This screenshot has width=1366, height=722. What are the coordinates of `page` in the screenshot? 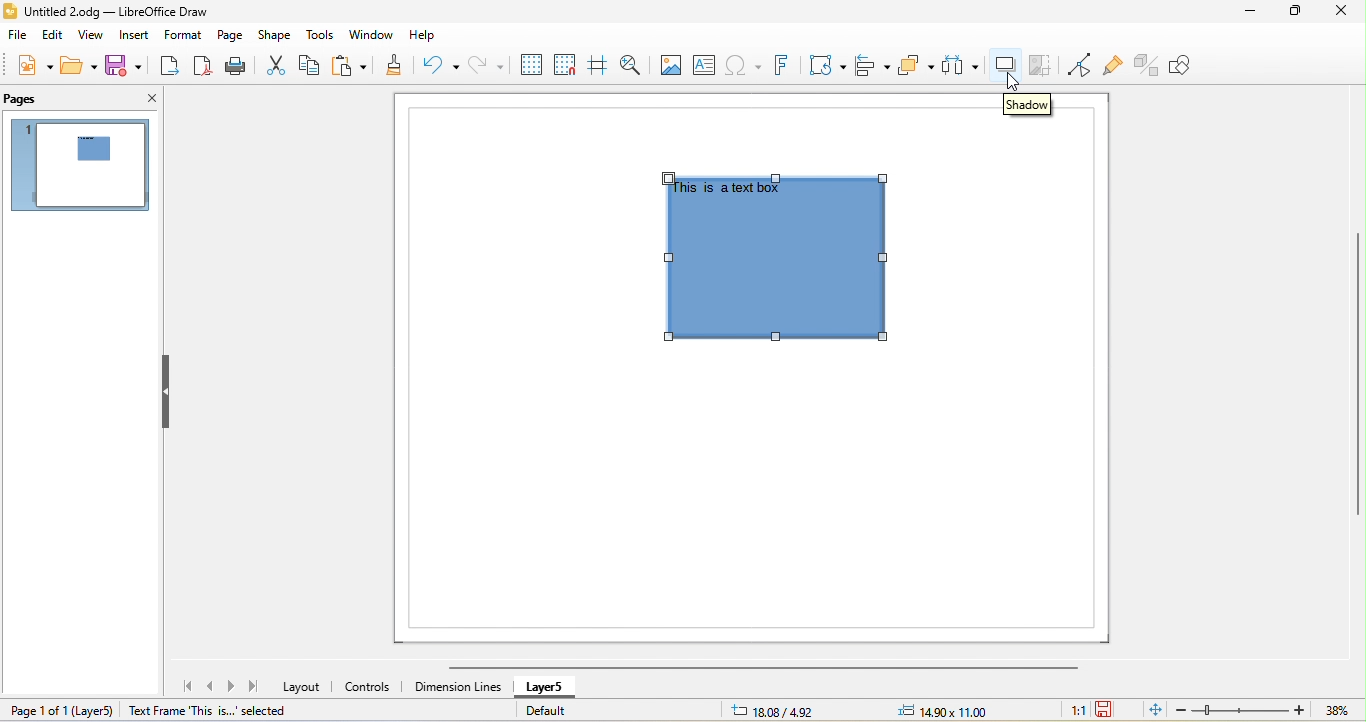 It's located at (230, 35).